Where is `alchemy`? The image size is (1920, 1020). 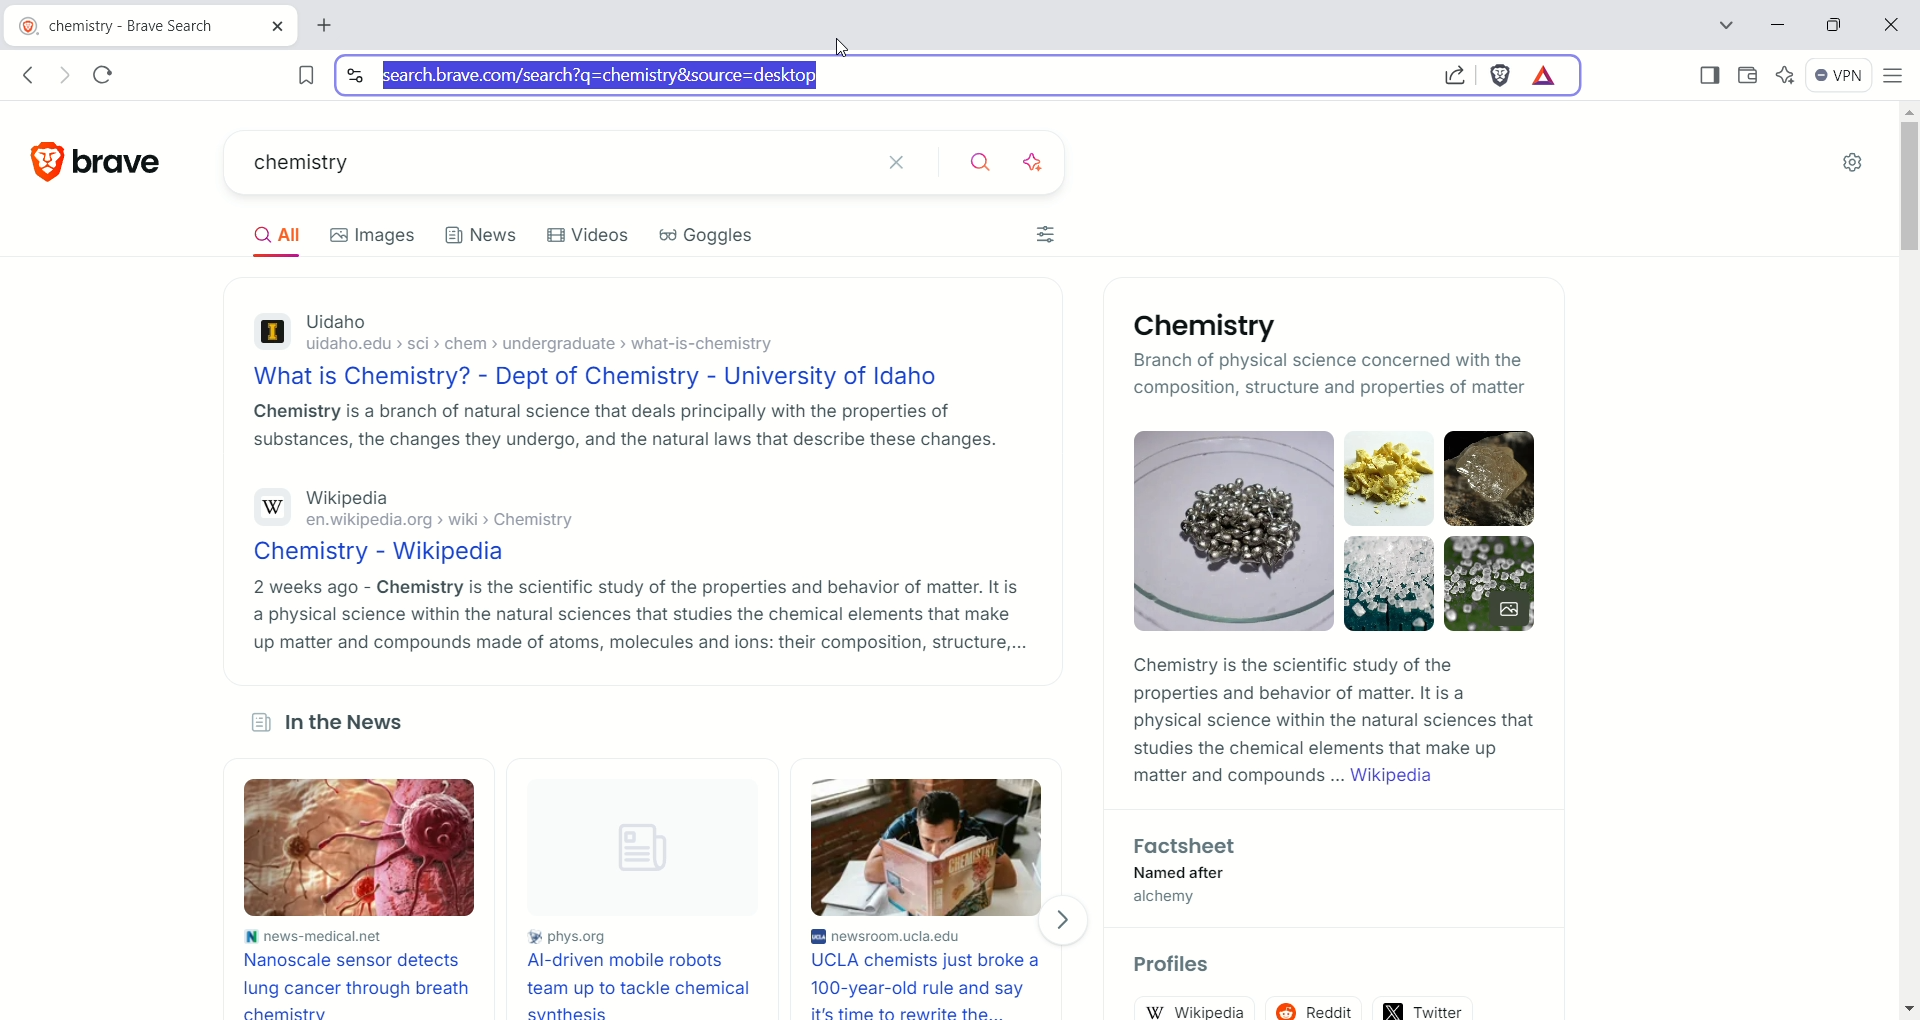 alchemy is located at coordinates (1181, 898).